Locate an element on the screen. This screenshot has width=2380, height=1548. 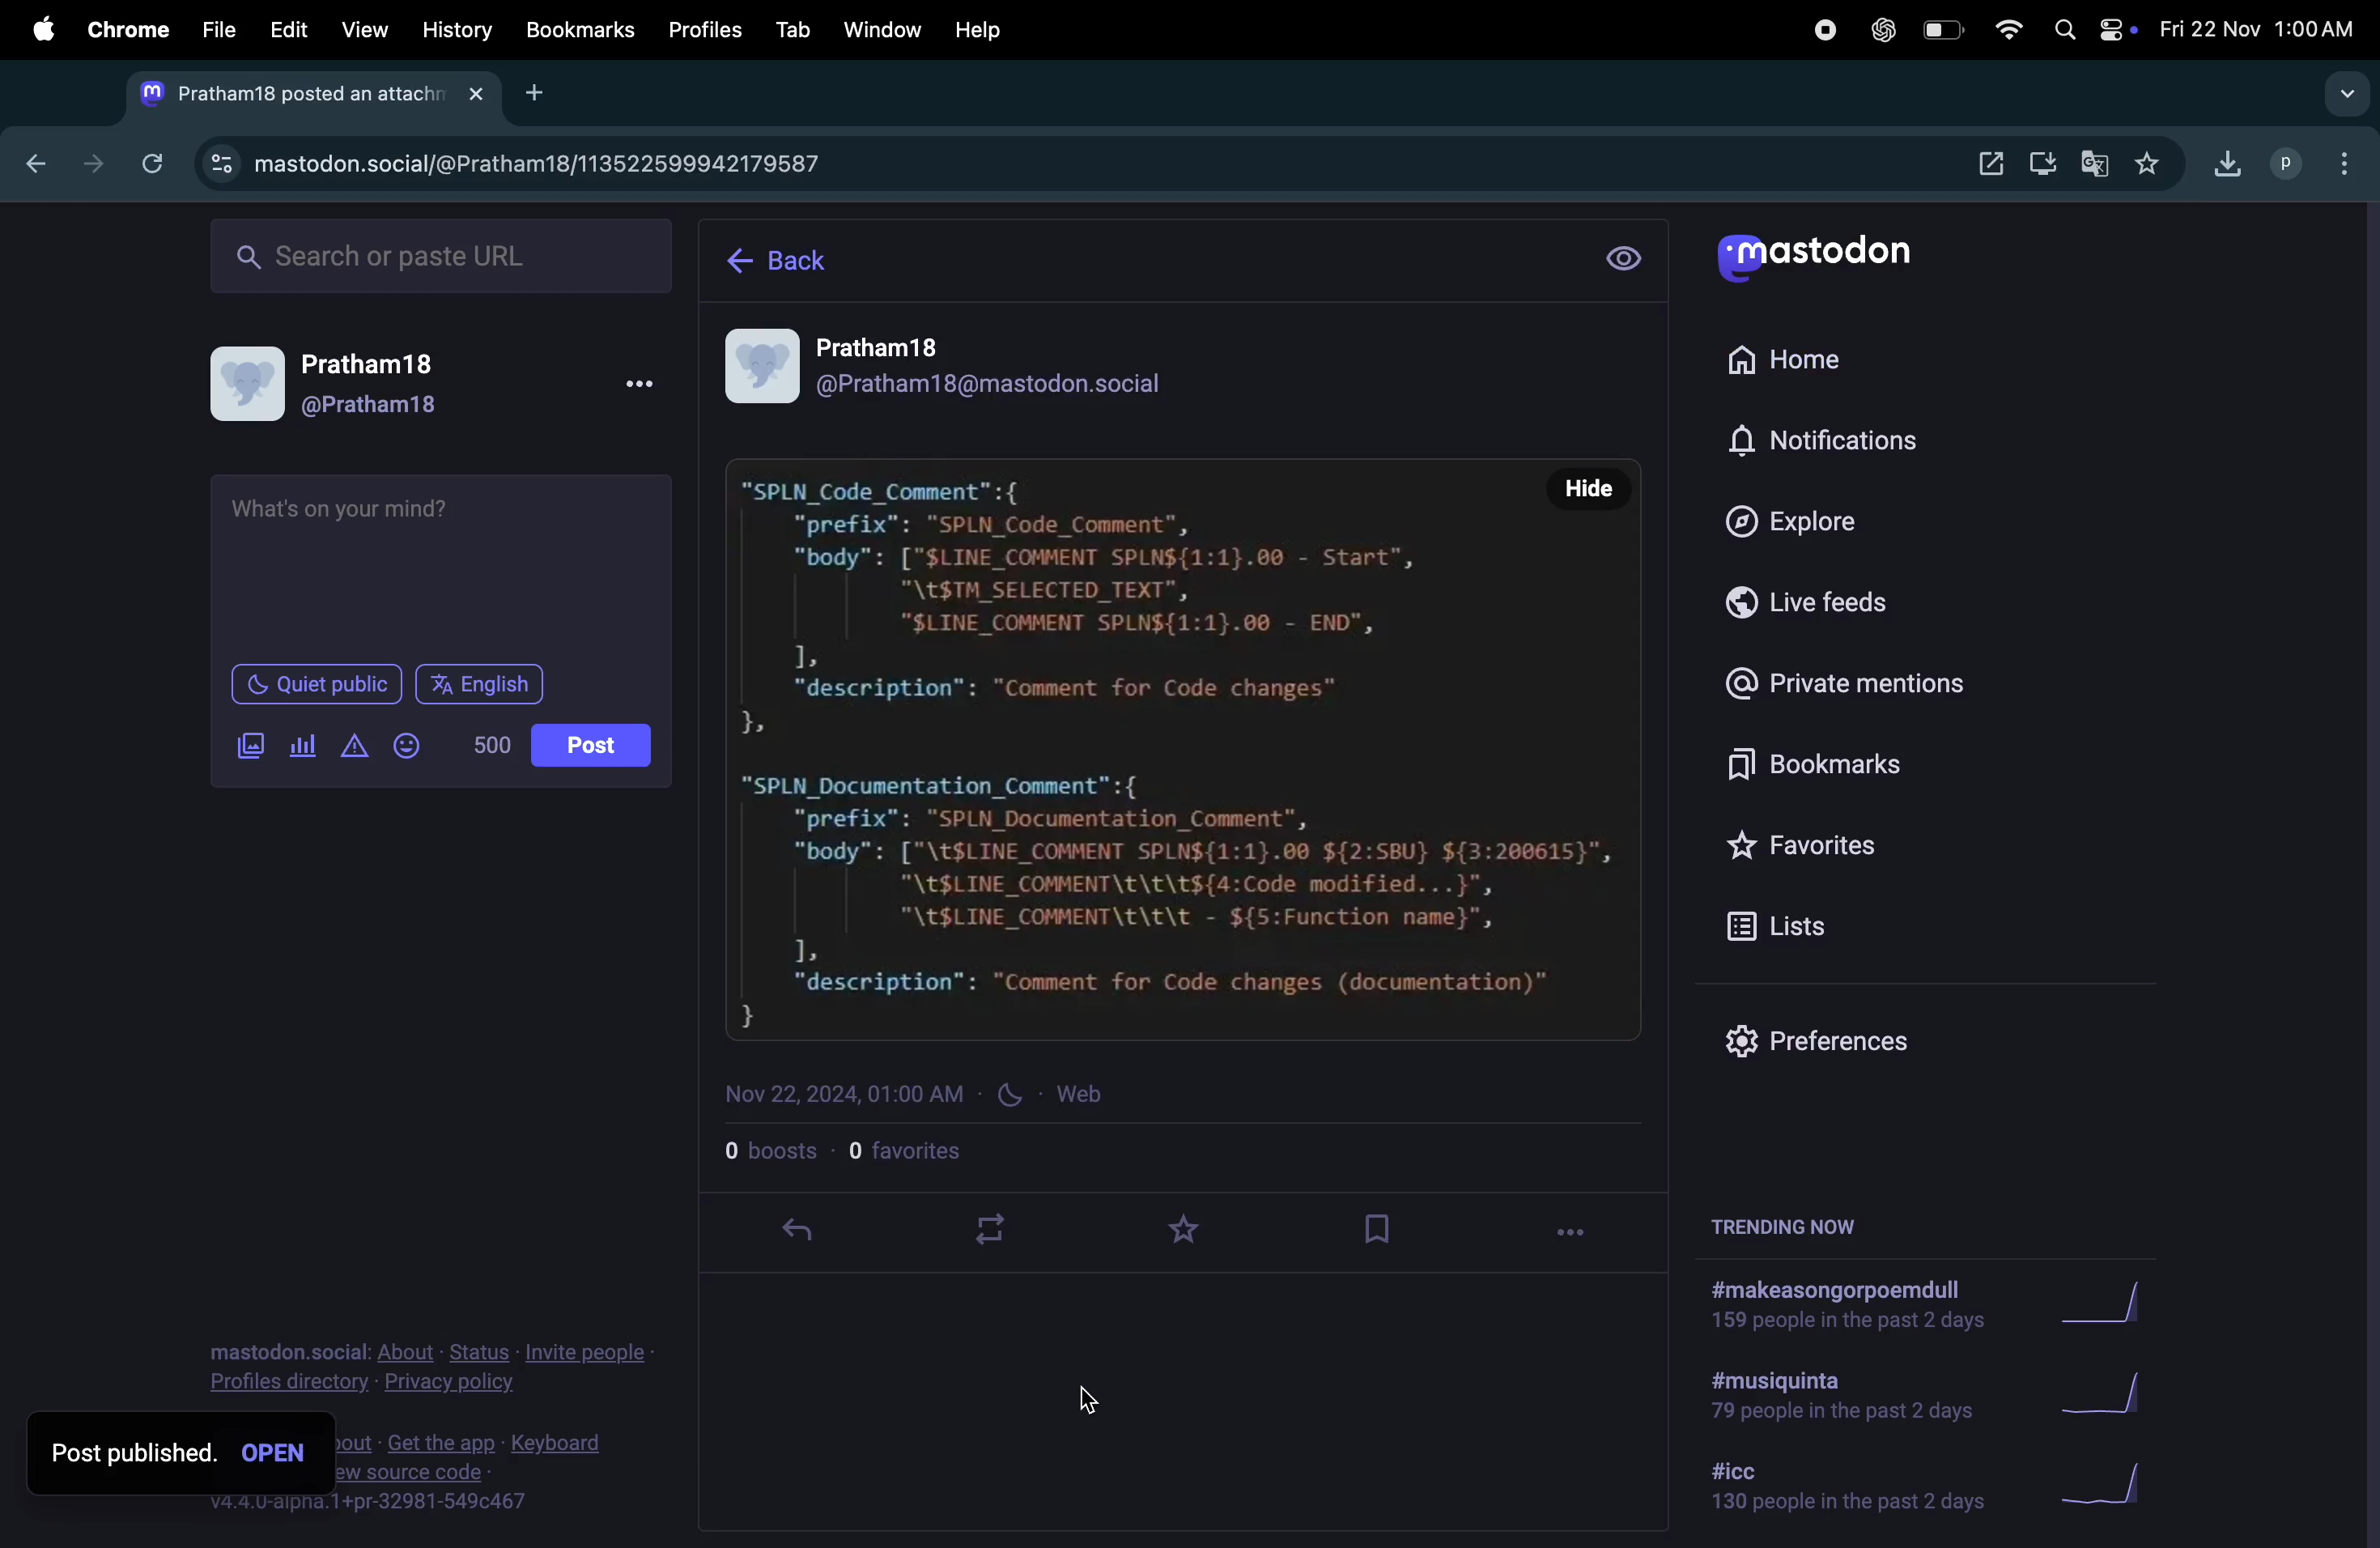
cursor is located at coordinates (1092, 1398).